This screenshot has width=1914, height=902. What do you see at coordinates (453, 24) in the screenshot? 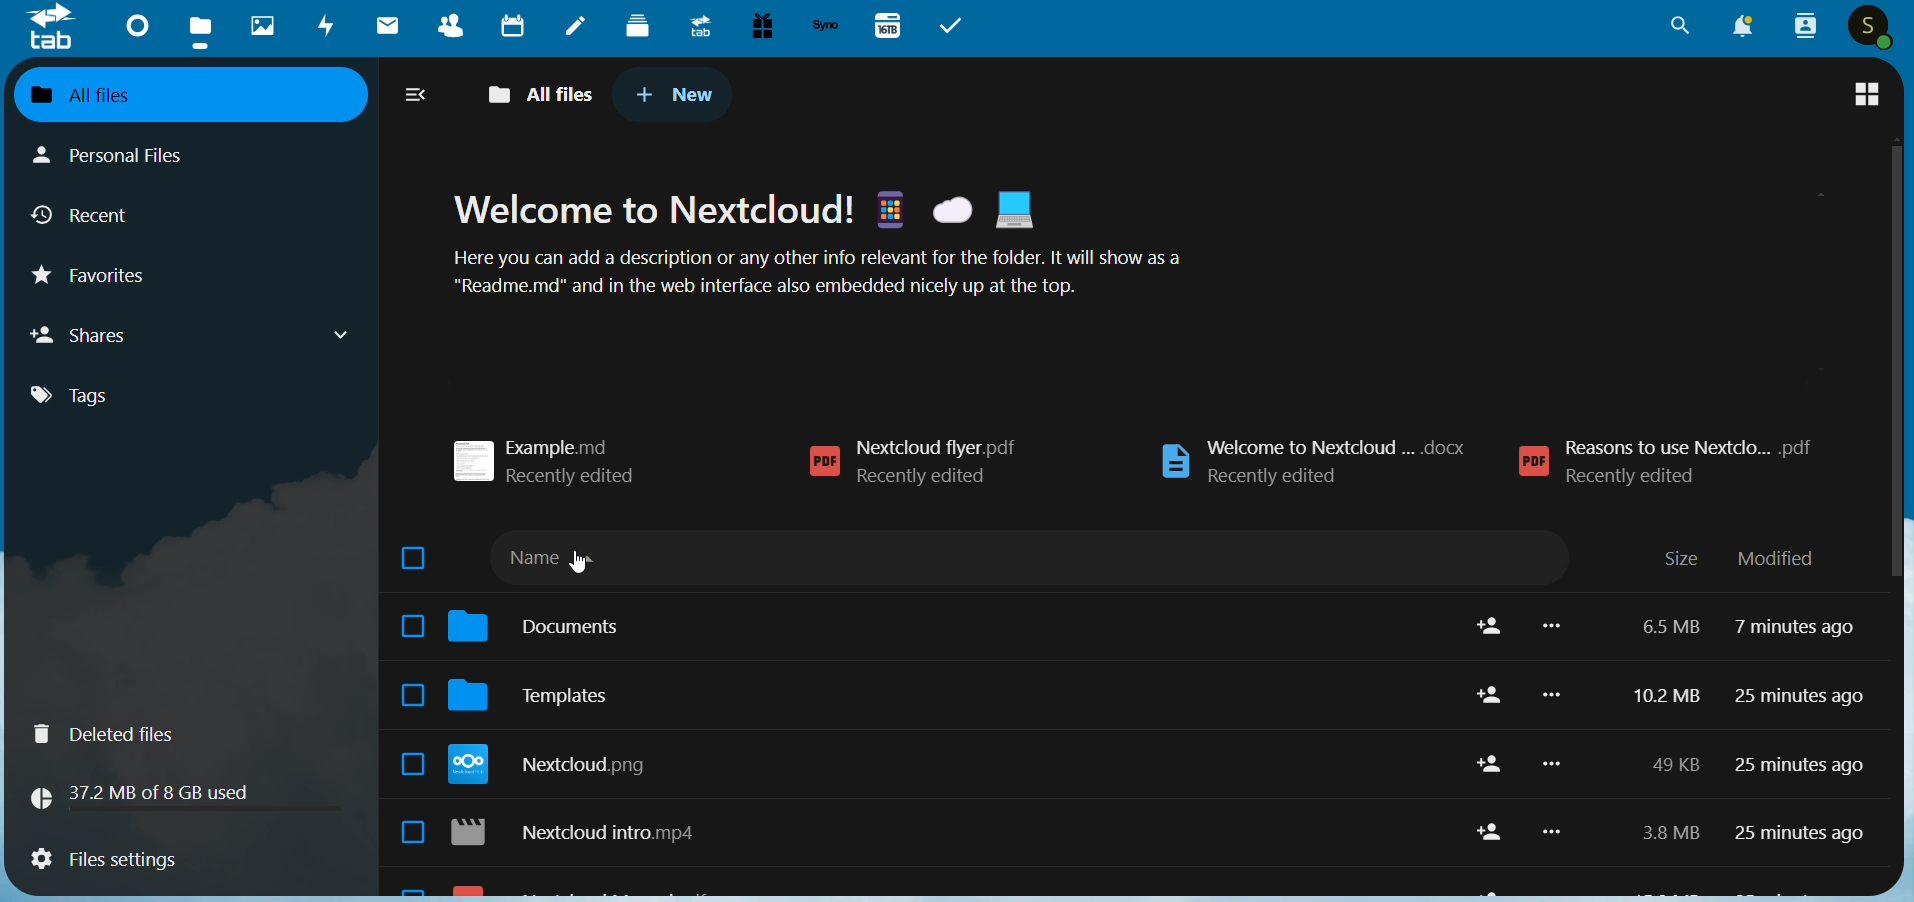
I see `Contacts` at bounding box center [453, 24].